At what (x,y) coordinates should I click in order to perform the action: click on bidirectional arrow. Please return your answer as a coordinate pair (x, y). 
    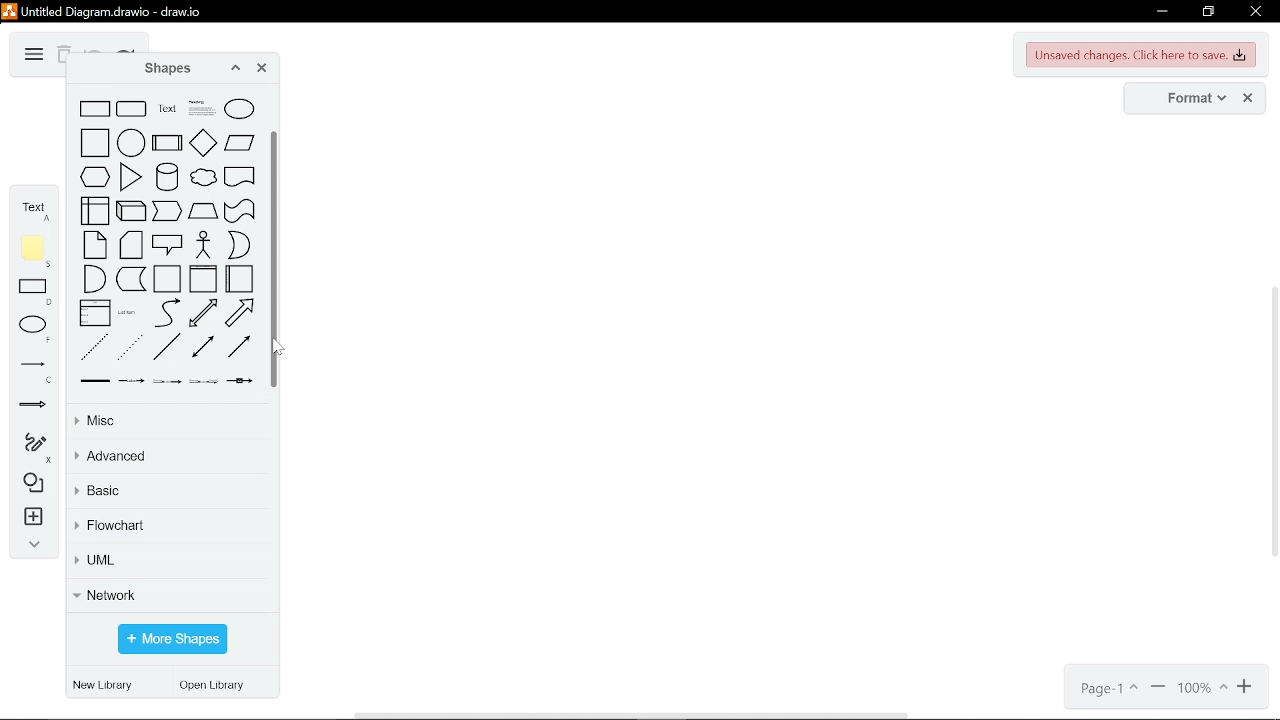
    Looking at the image, I should click on (203, 312).